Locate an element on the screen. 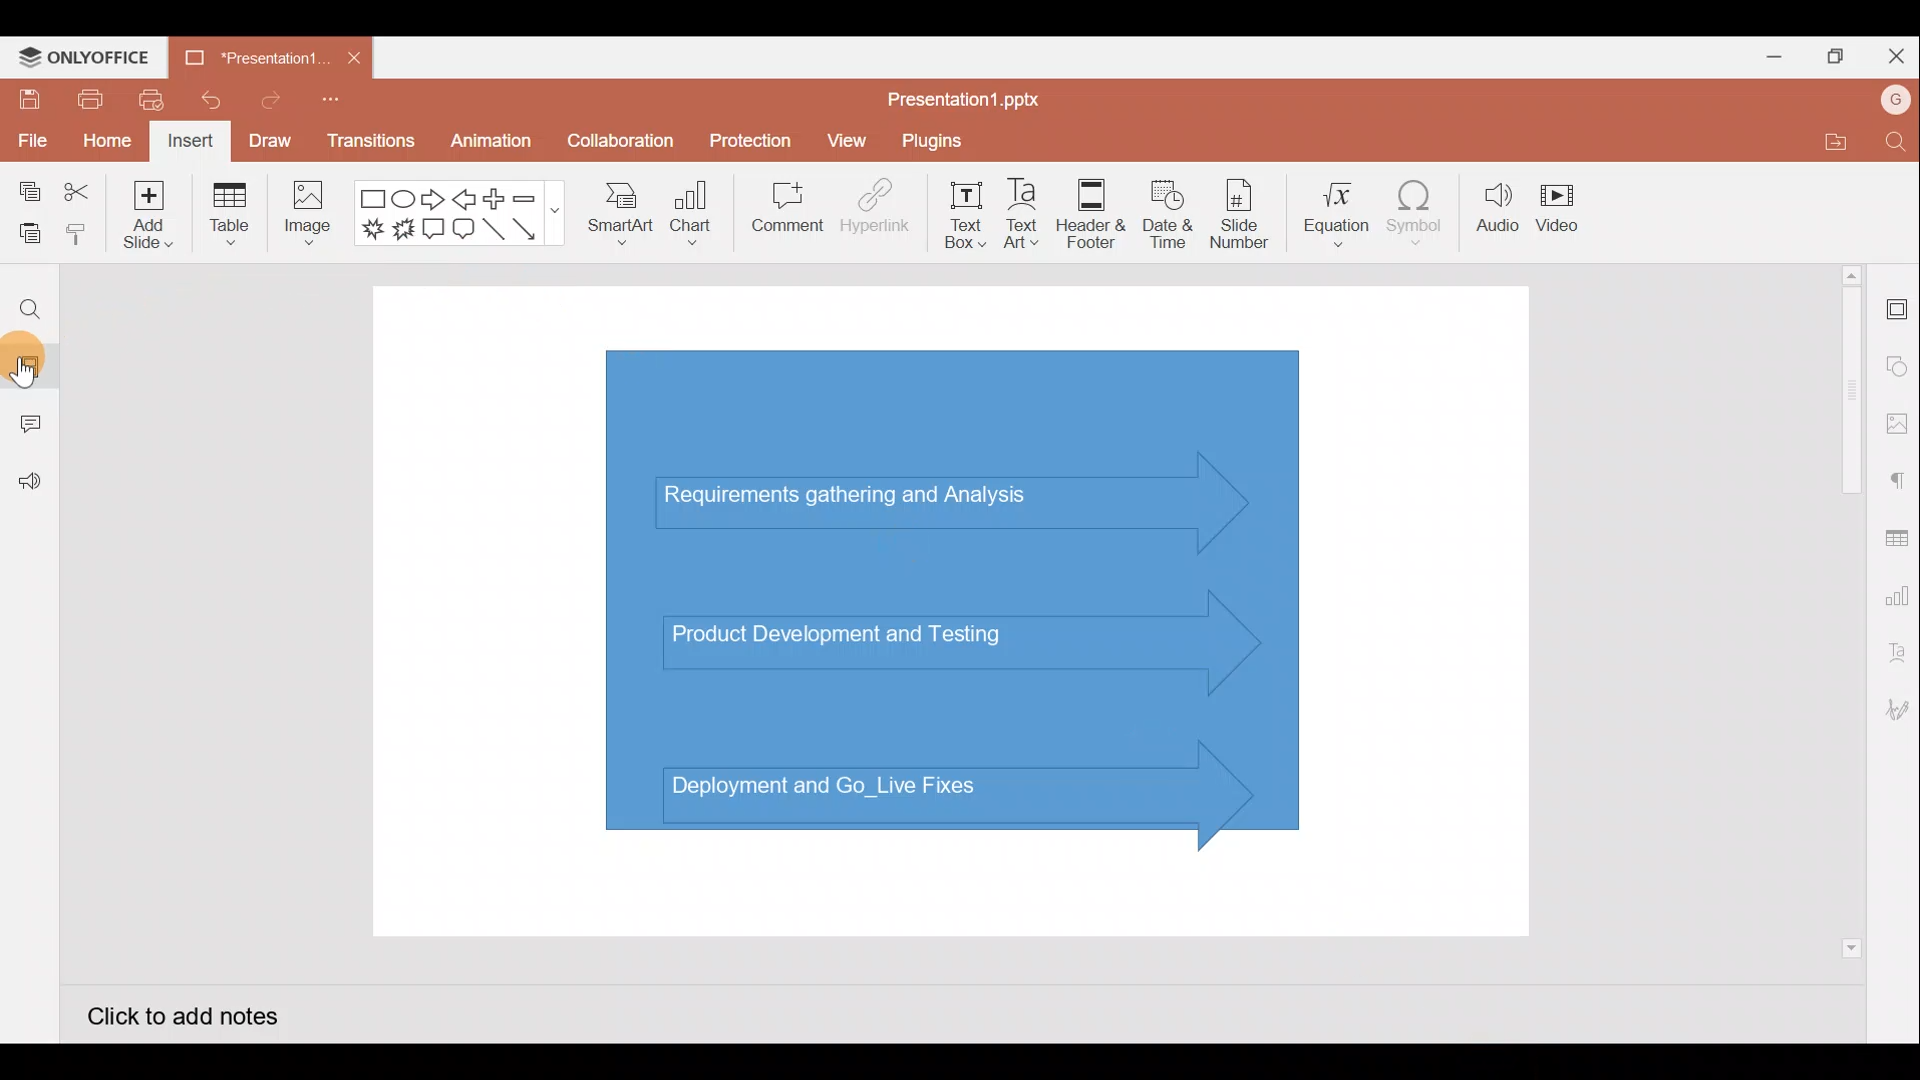 This screenshot has height=1080, width=1920. Table settings is located at coordinates (1898, 538).